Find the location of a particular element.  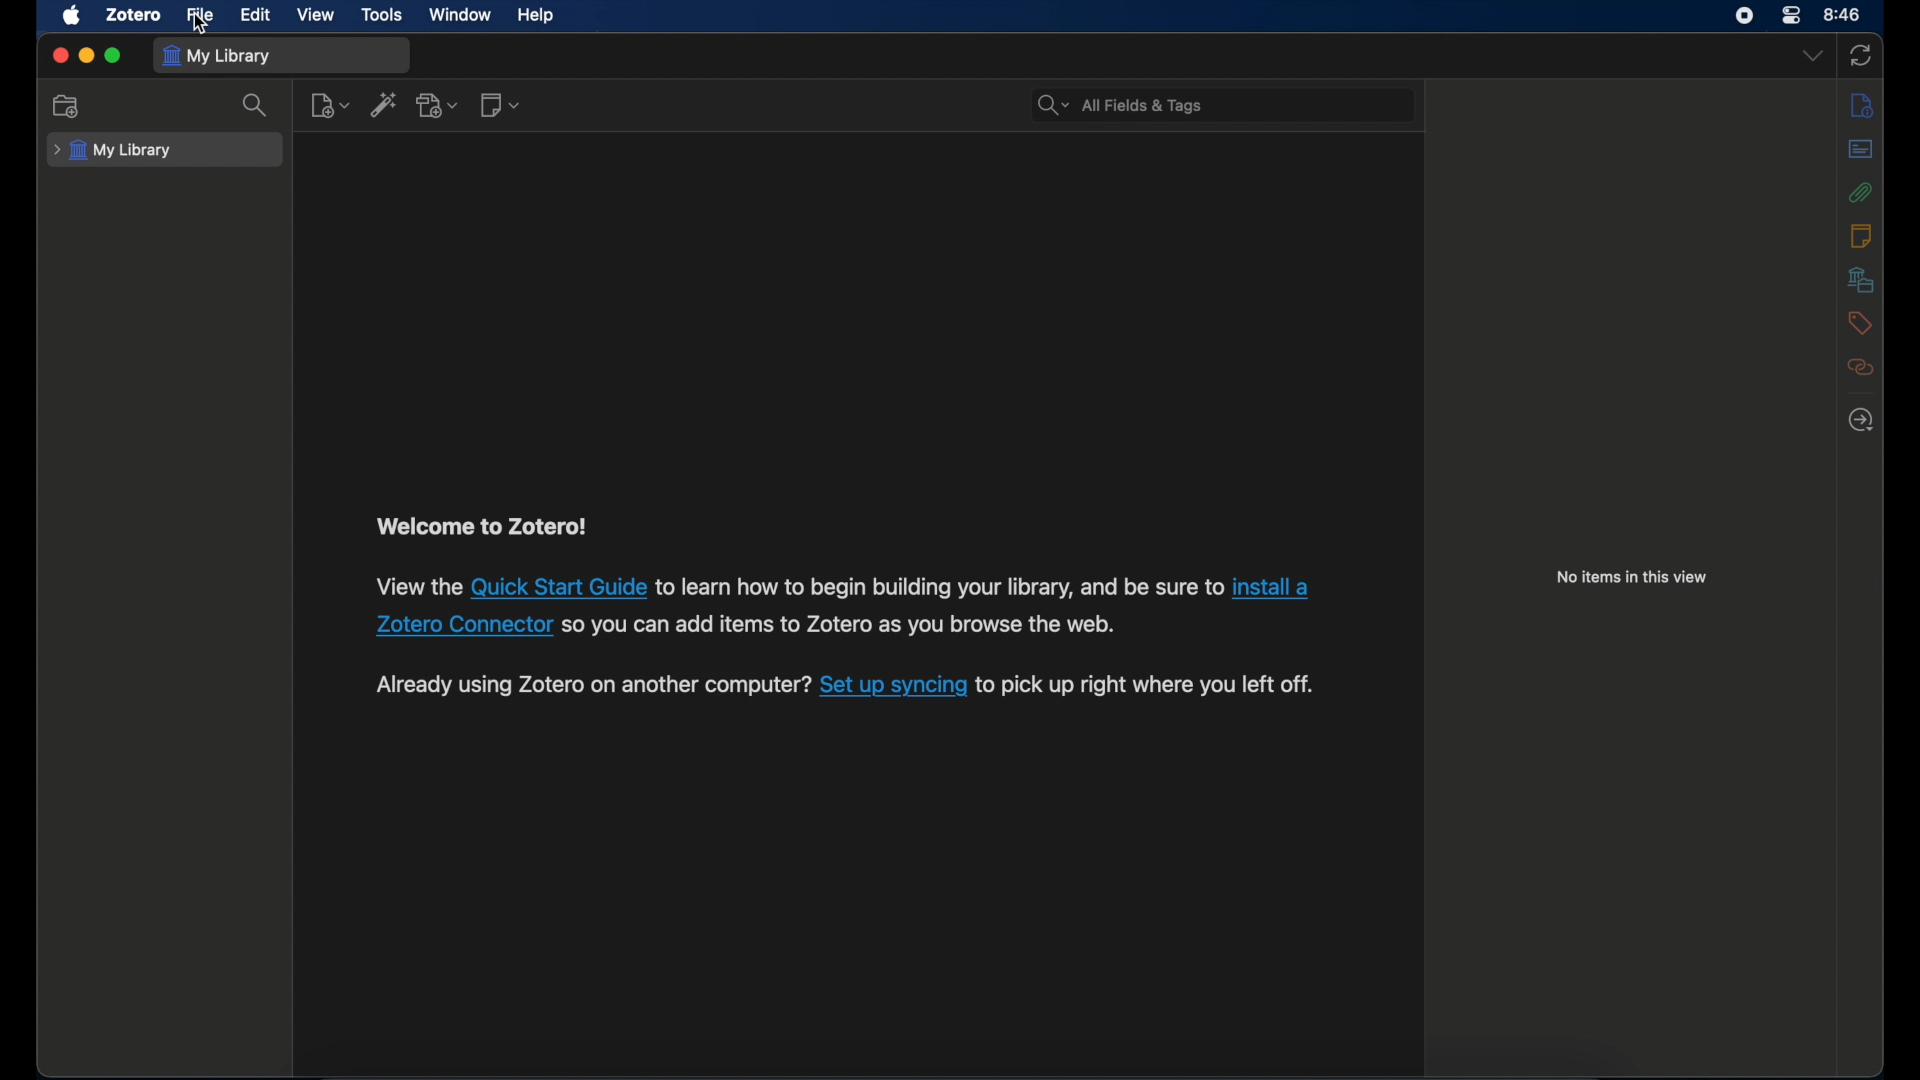

sync link is located at coordinates (892, 690).